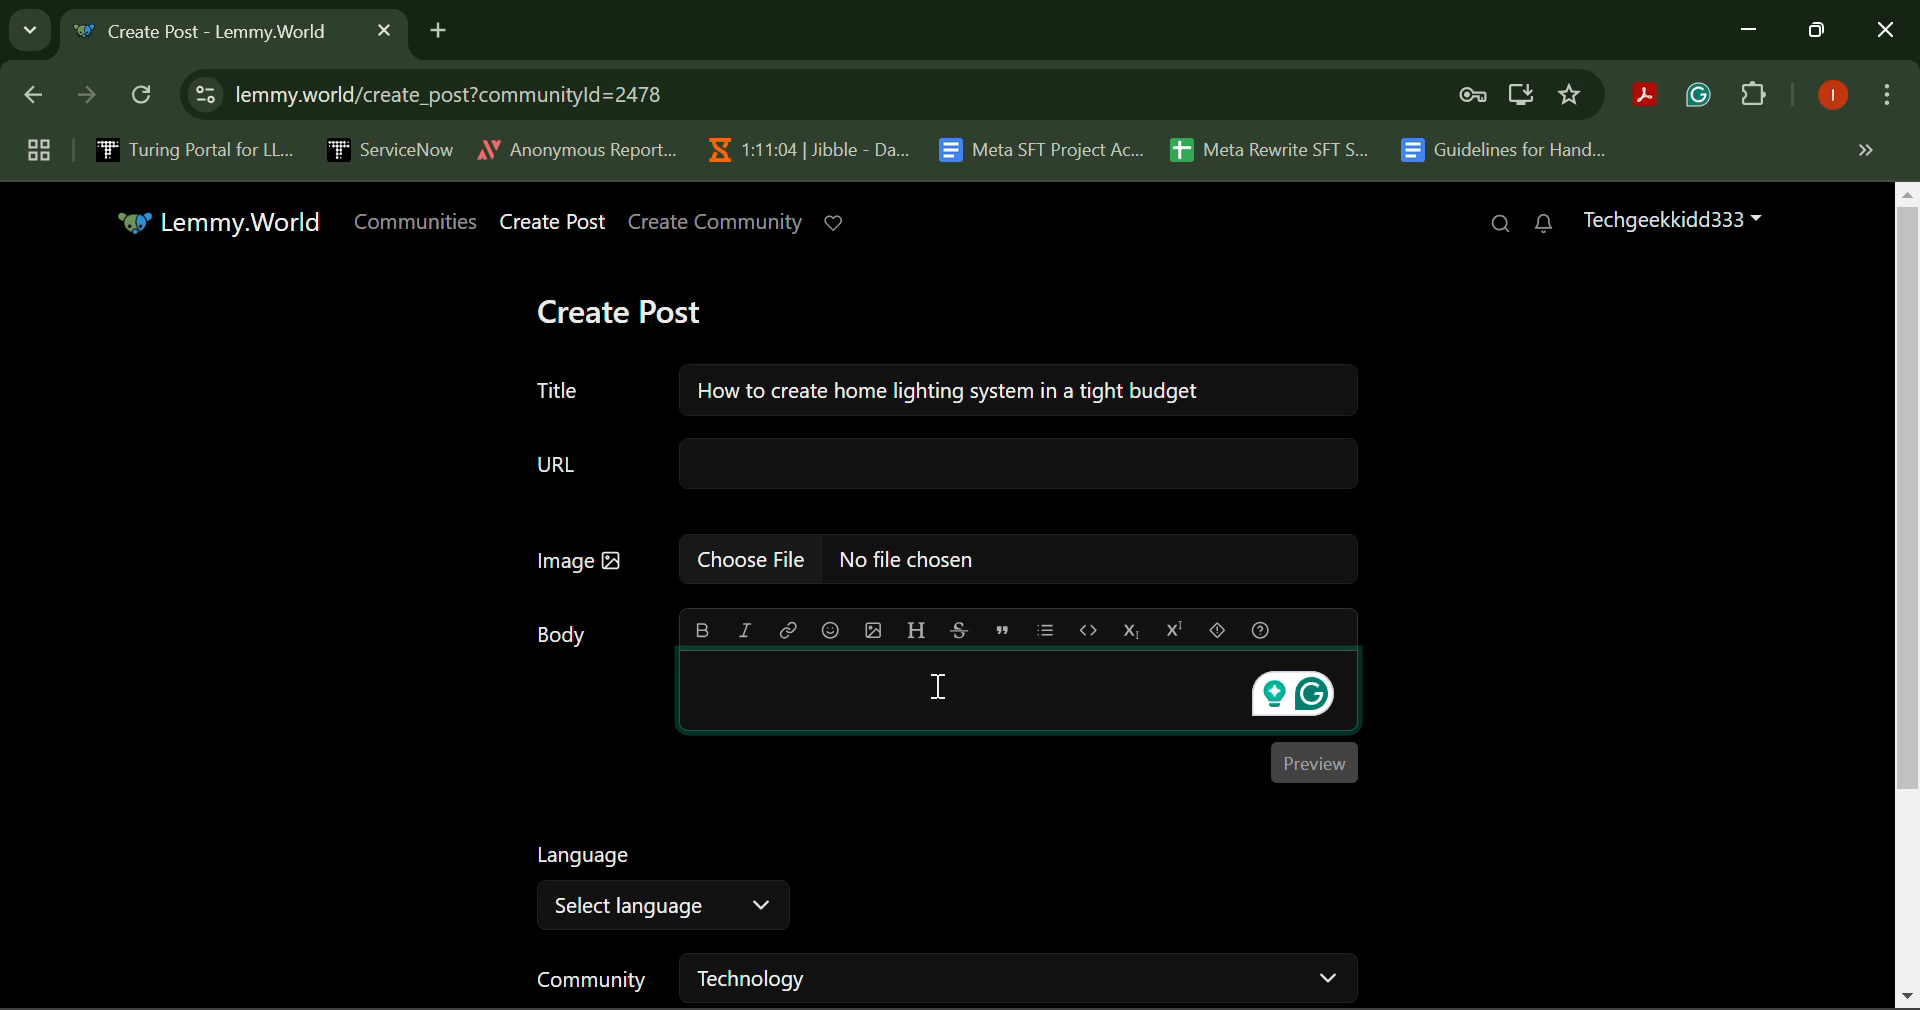  What do you see at coordinates (1506, 150) in the screenshot?
I see `Guidelines for Handling` at bounding box center [1506, 150].